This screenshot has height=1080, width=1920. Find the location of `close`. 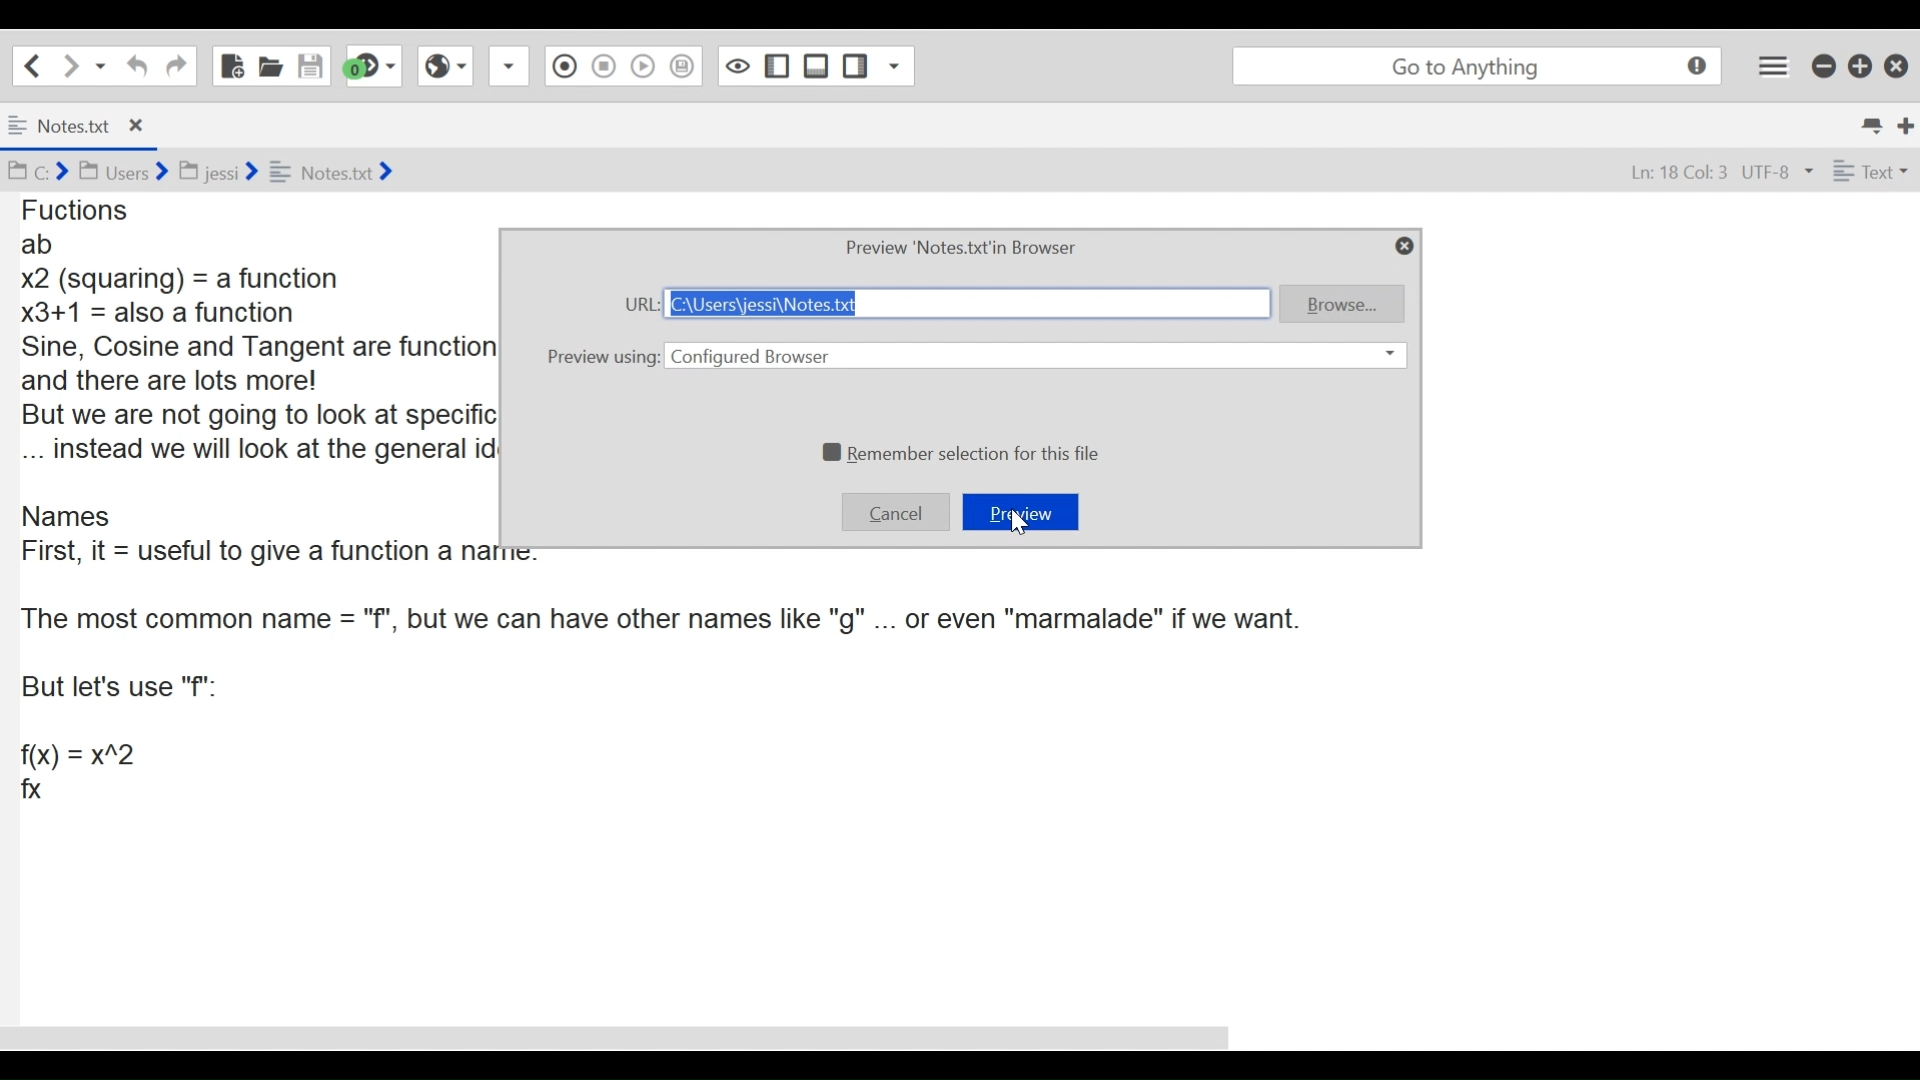

close is located at coordinates (1405, 246).